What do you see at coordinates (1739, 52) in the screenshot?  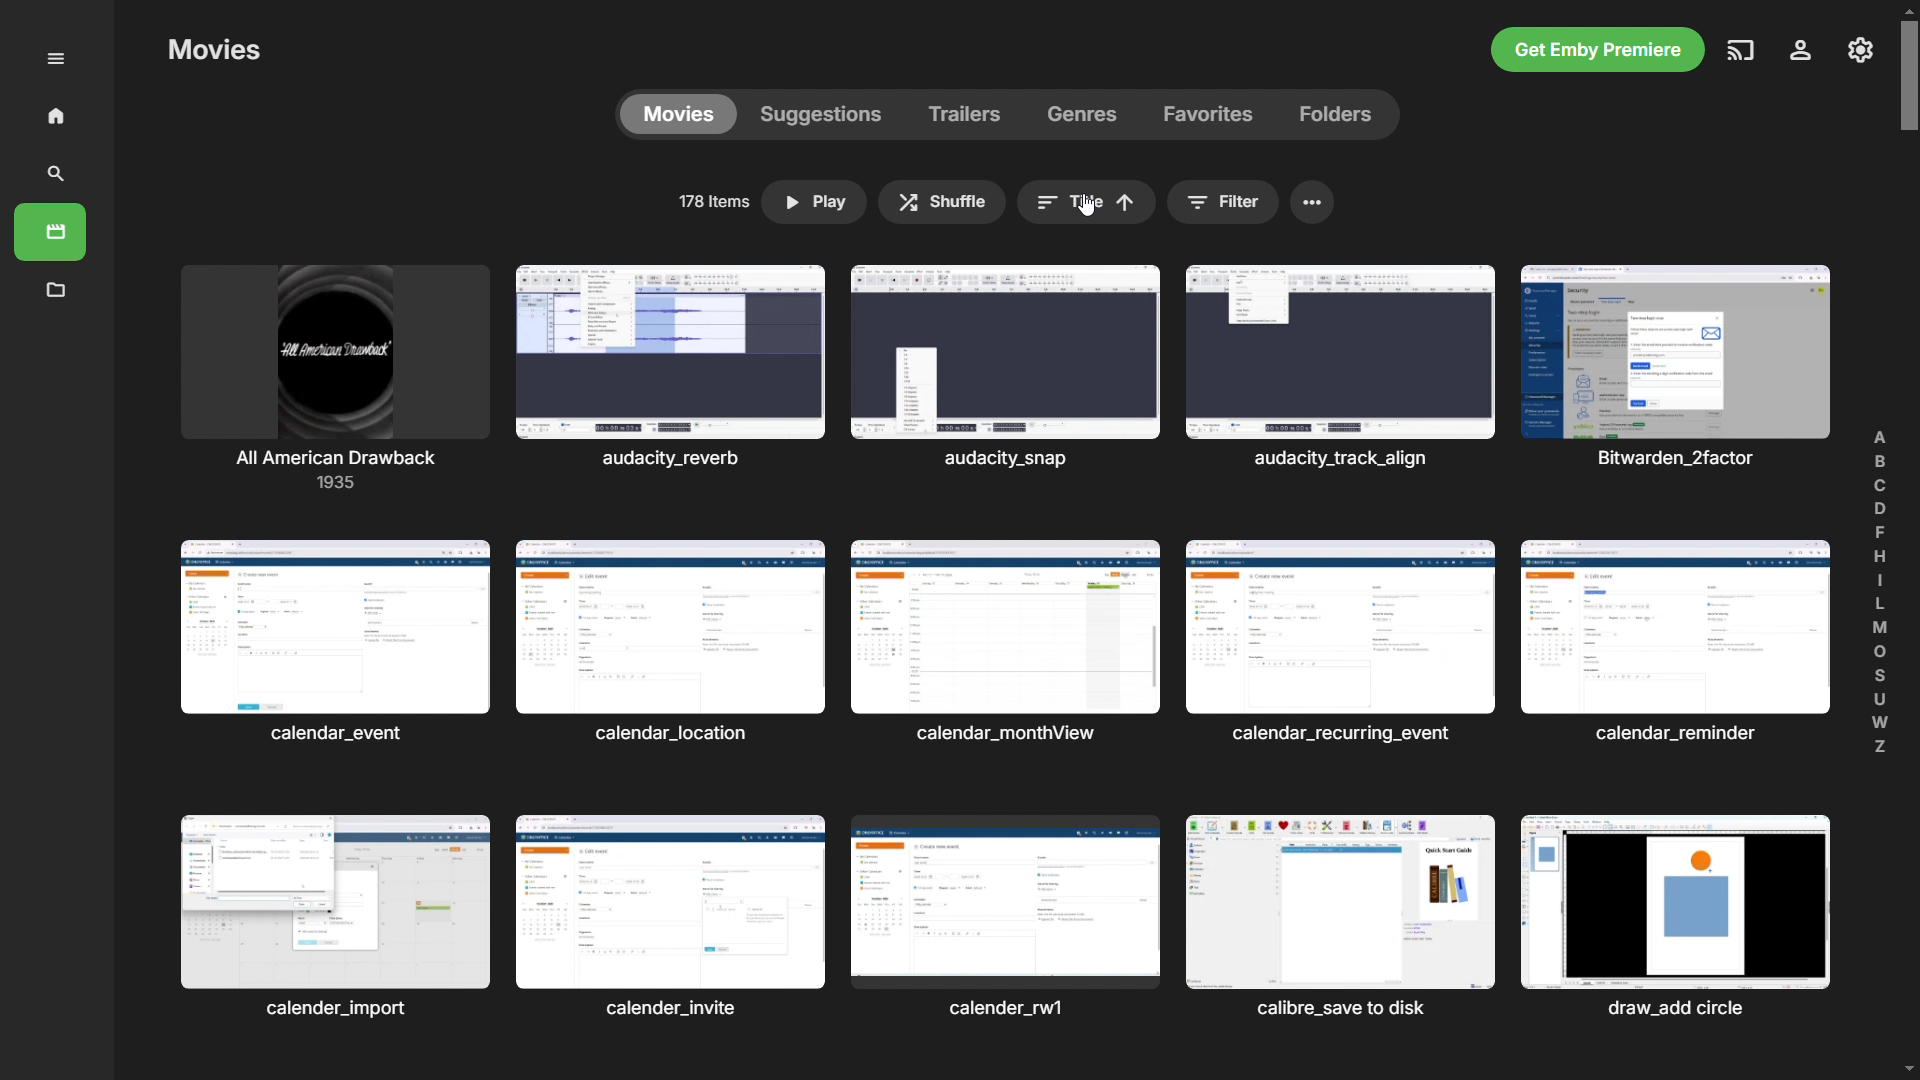 I see `play on another device` at bounding box center [1739, 52].